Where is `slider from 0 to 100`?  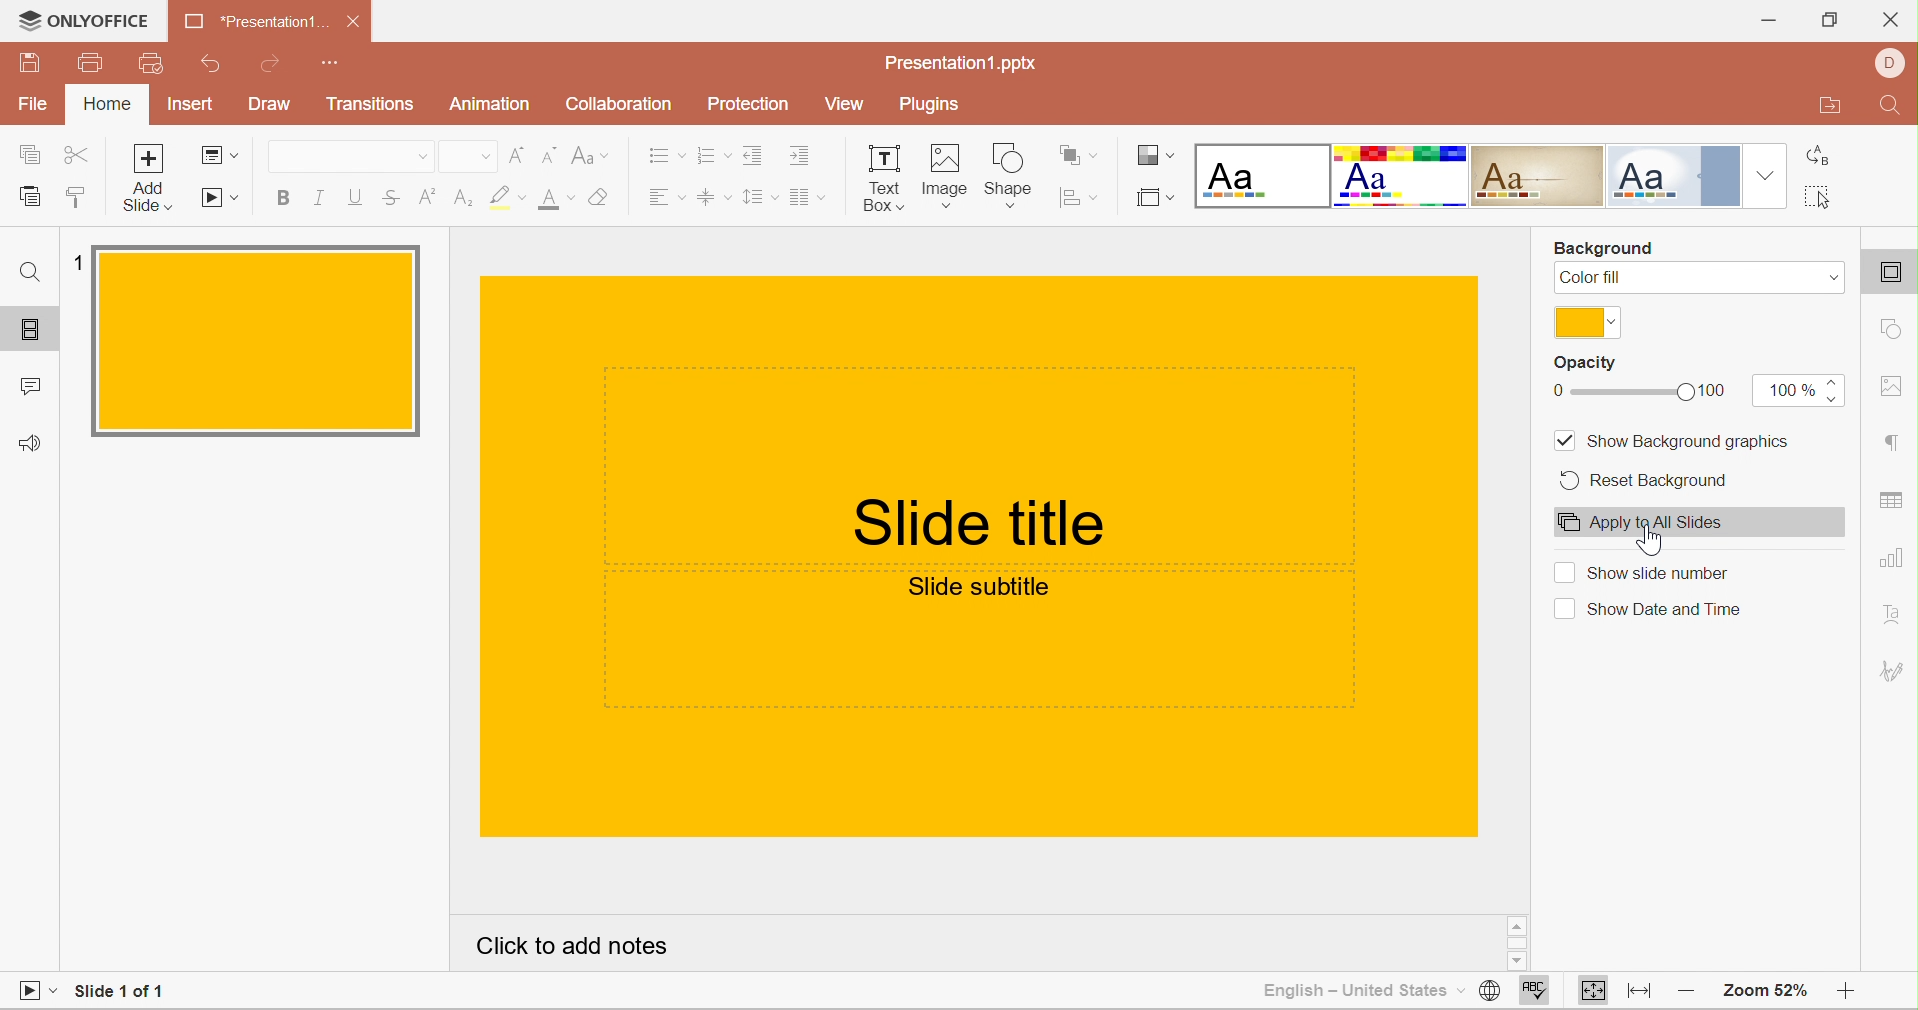 slider from 0 to 100 is located at coordinates (1639, 390).